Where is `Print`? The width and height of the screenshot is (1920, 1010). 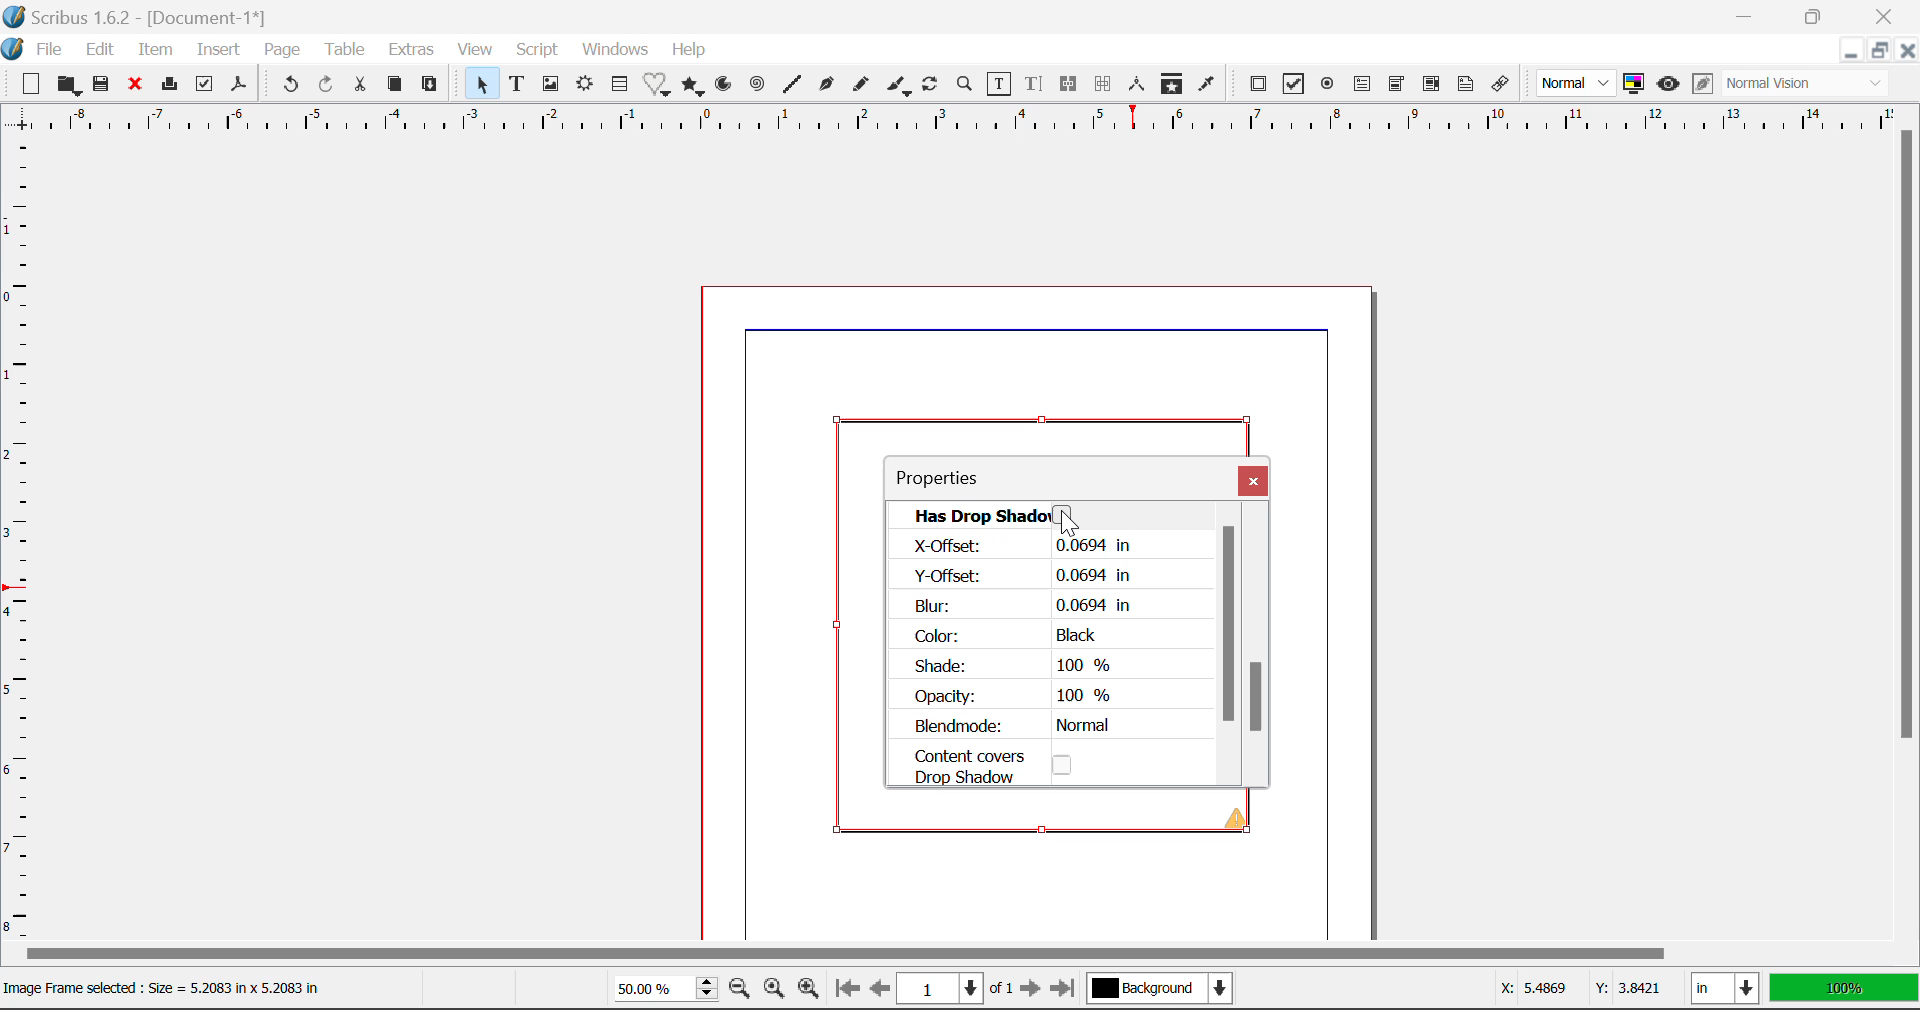 Print is located at coordinates (173, 86).